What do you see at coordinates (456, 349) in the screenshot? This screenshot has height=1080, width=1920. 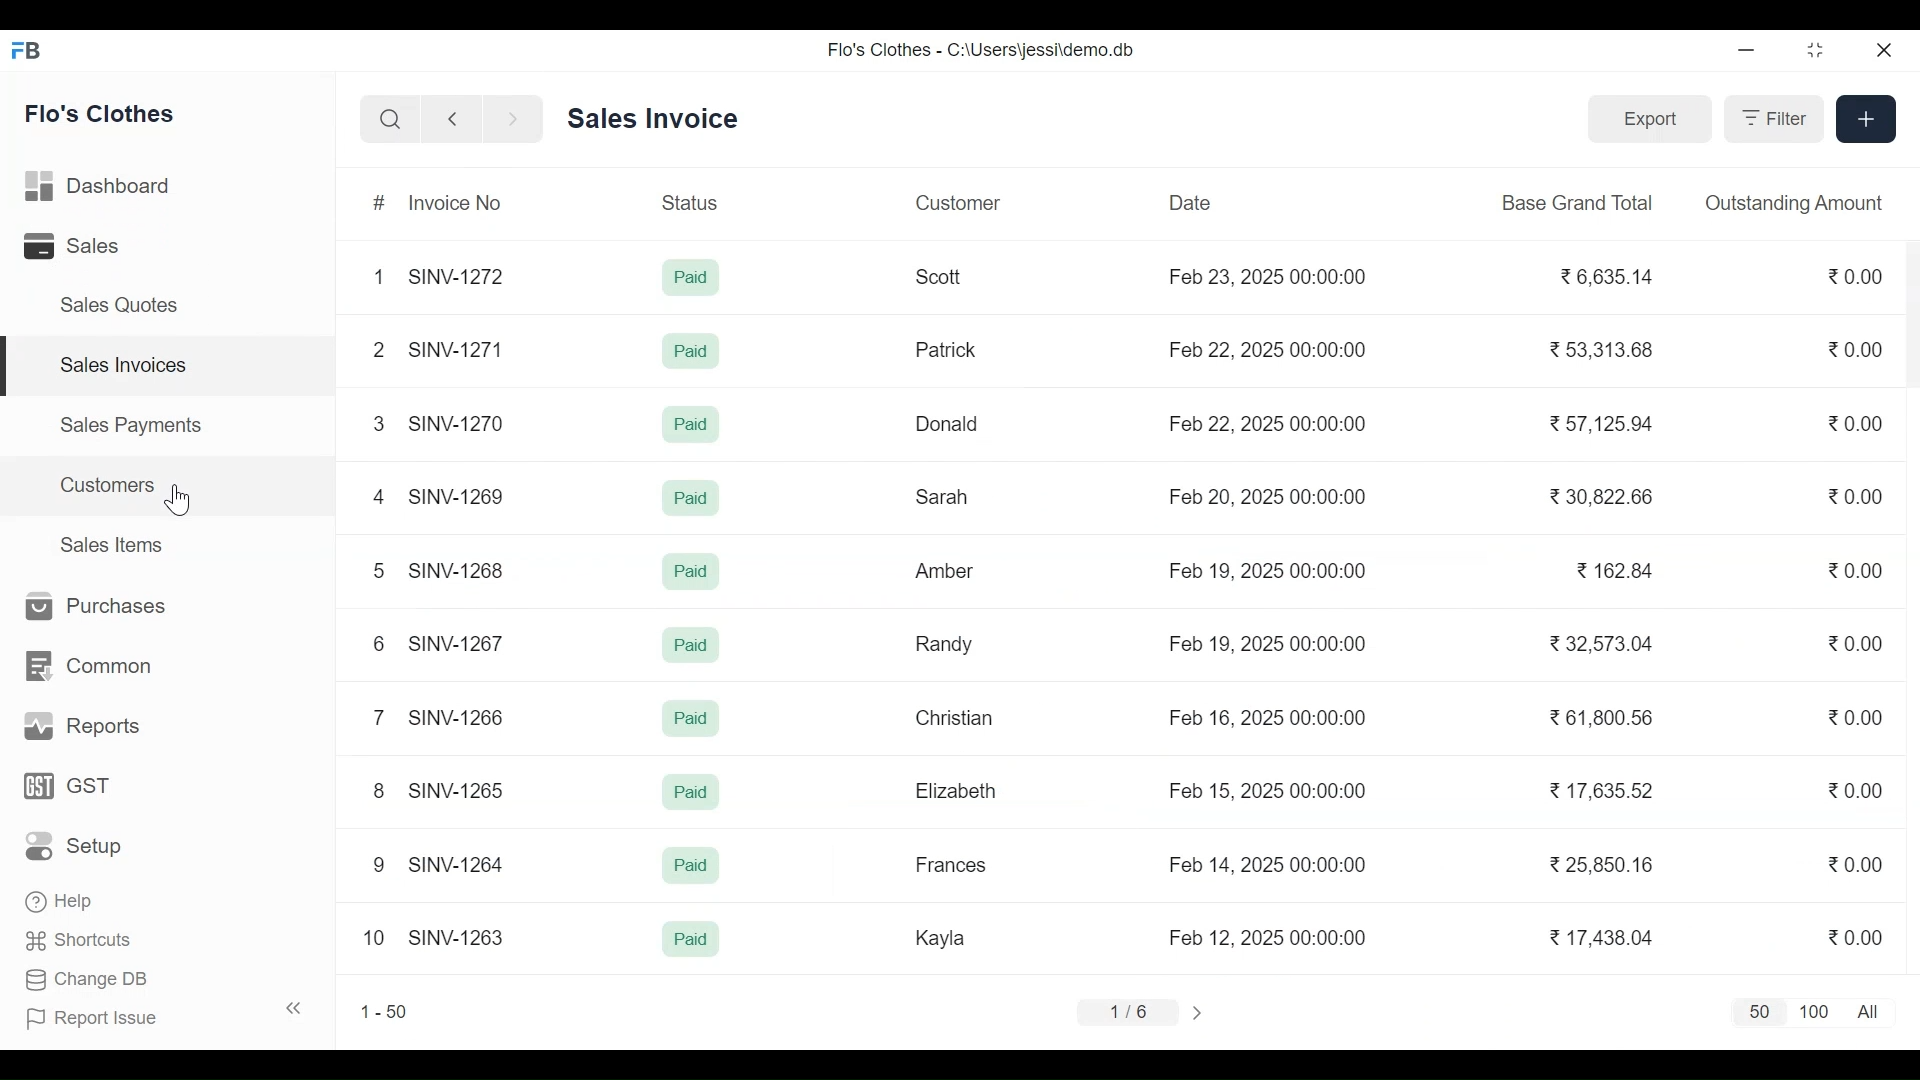 I see `SINV-1271` at bounding box center [456, 349].